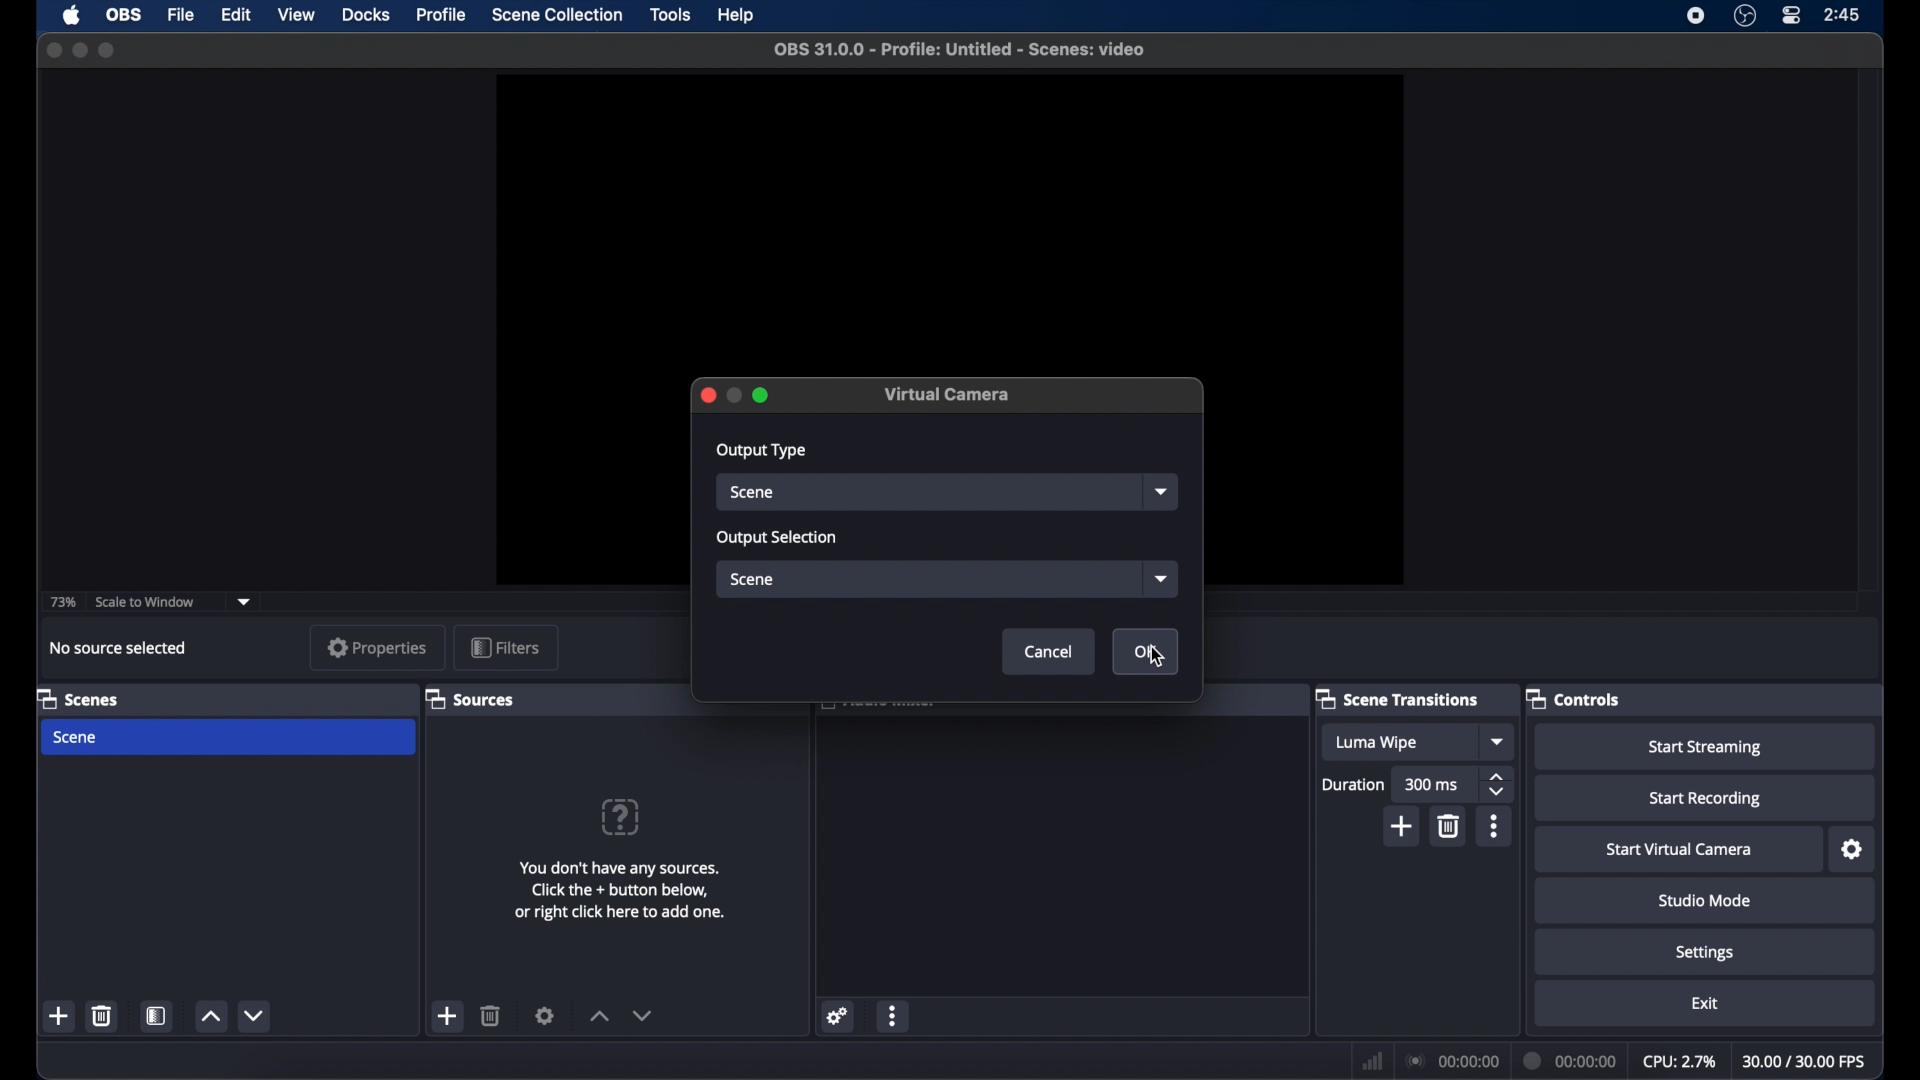  I want to click on delete, so click(491, 1014).